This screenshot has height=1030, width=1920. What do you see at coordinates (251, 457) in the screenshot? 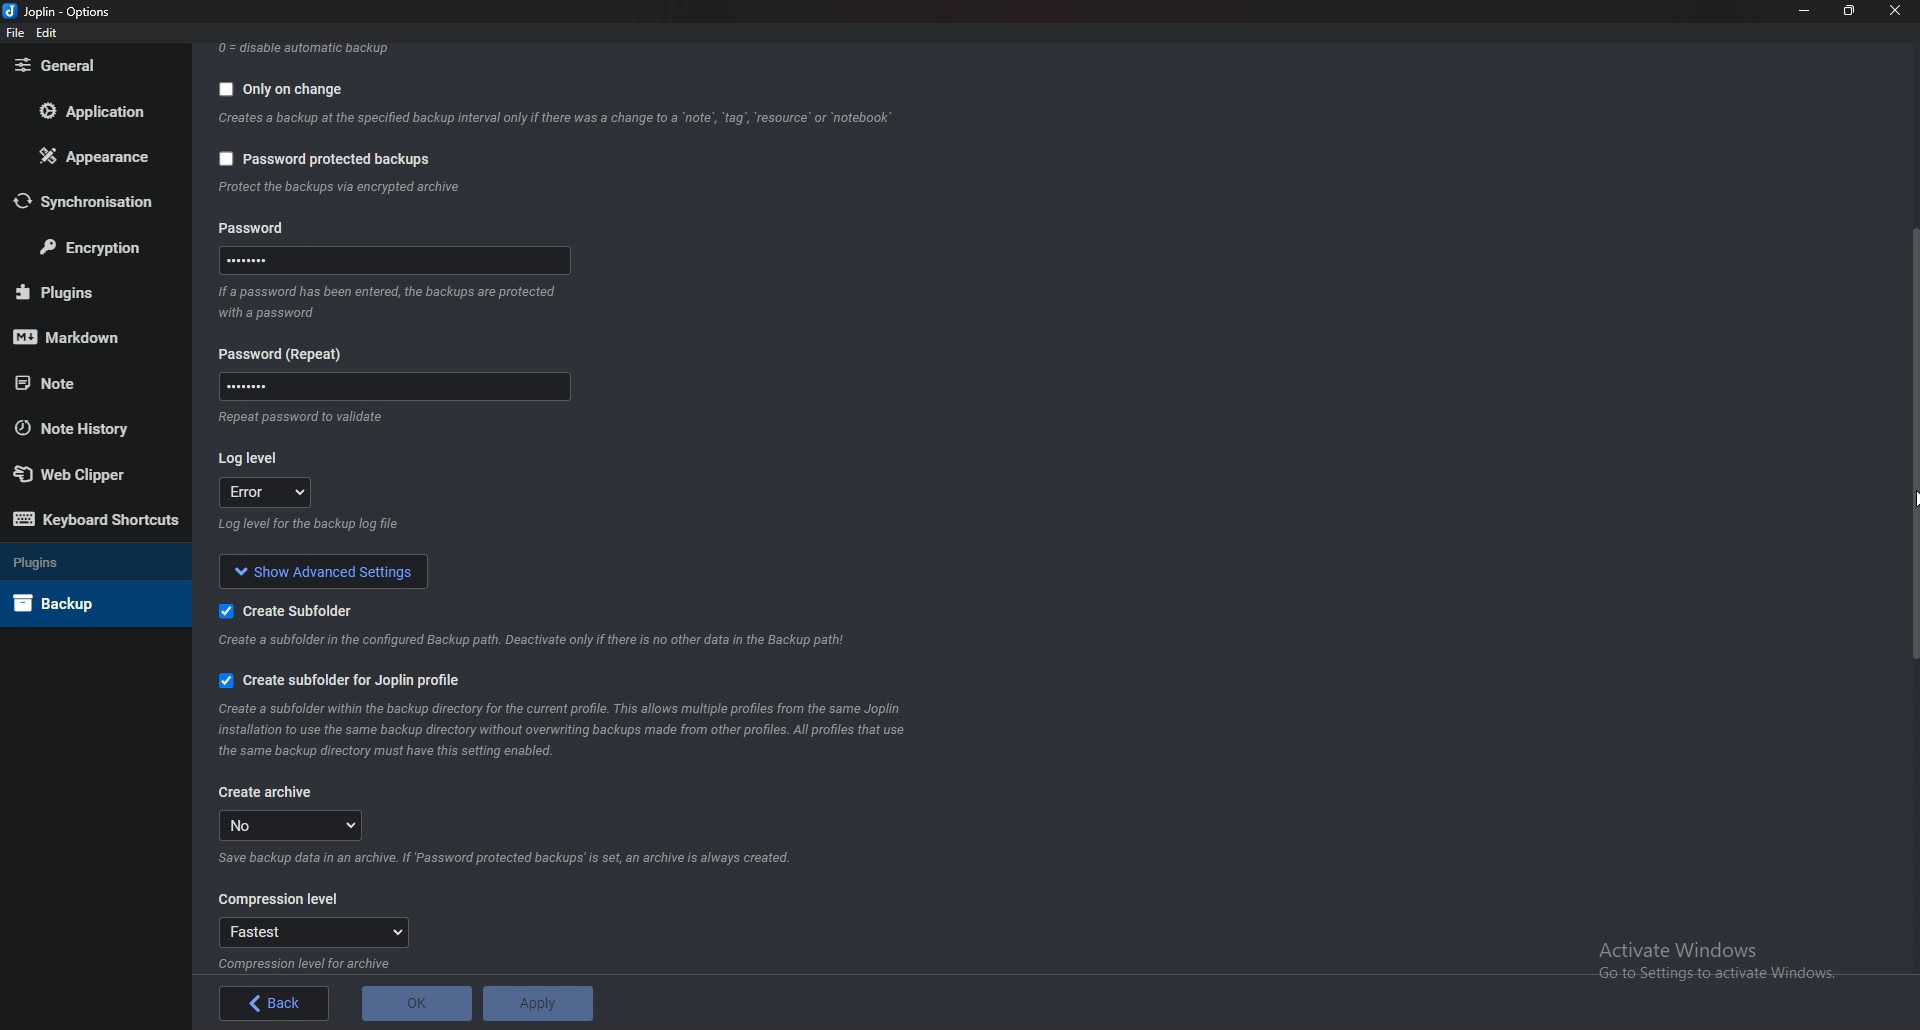
I see `Log level` at bounding box center [251, 457].